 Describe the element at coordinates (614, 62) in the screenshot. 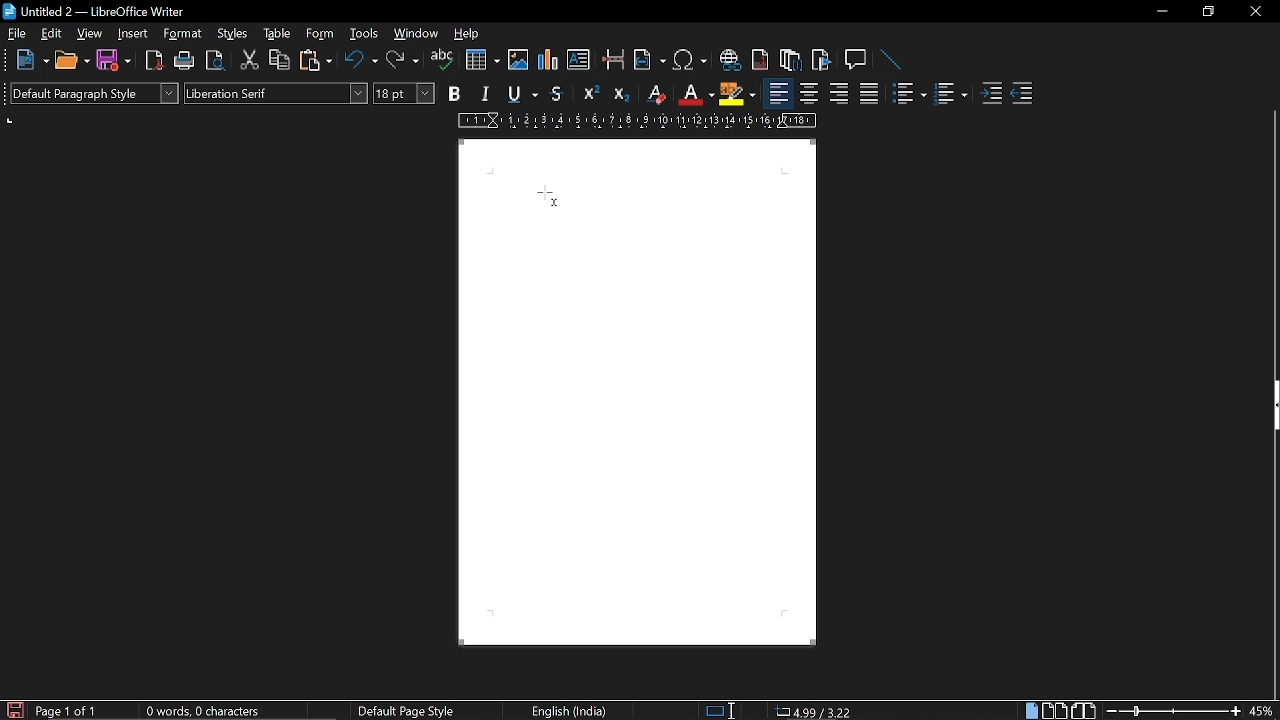

I see `insert pagebreak` at that location.